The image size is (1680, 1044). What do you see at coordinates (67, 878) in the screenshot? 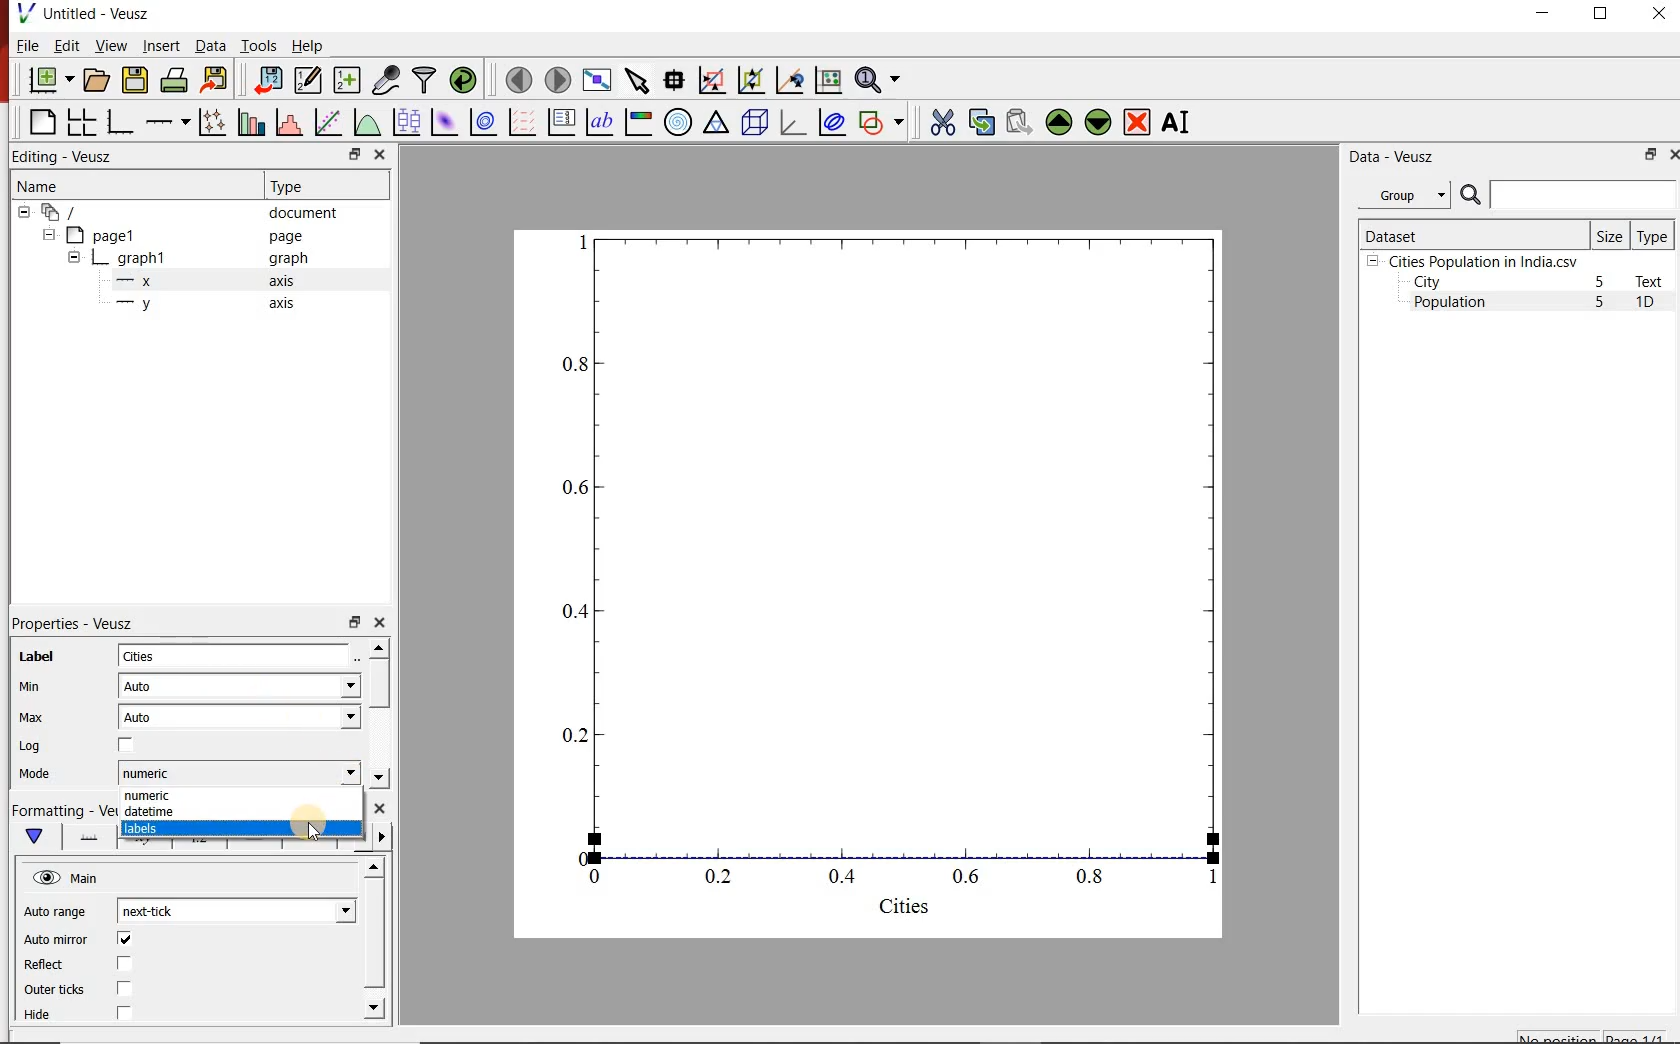
I see `Main` at bounding box center [67, 878].